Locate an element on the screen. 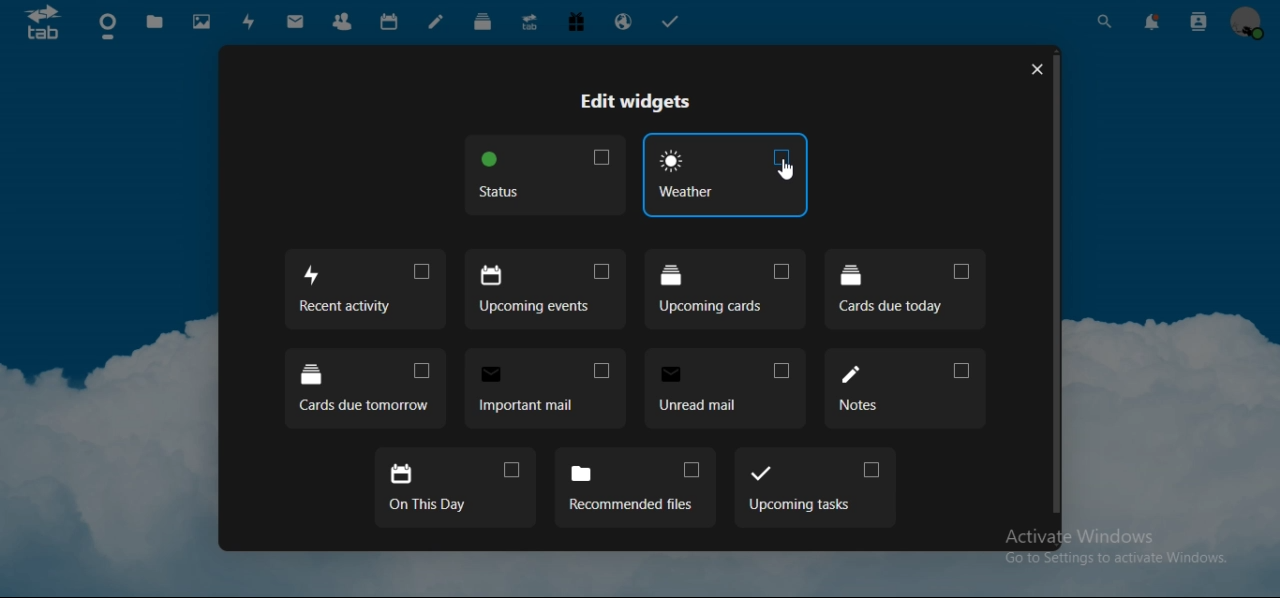 This screenshot has width=1280, height=598. search contacts is located at coordinates (1198, 21).